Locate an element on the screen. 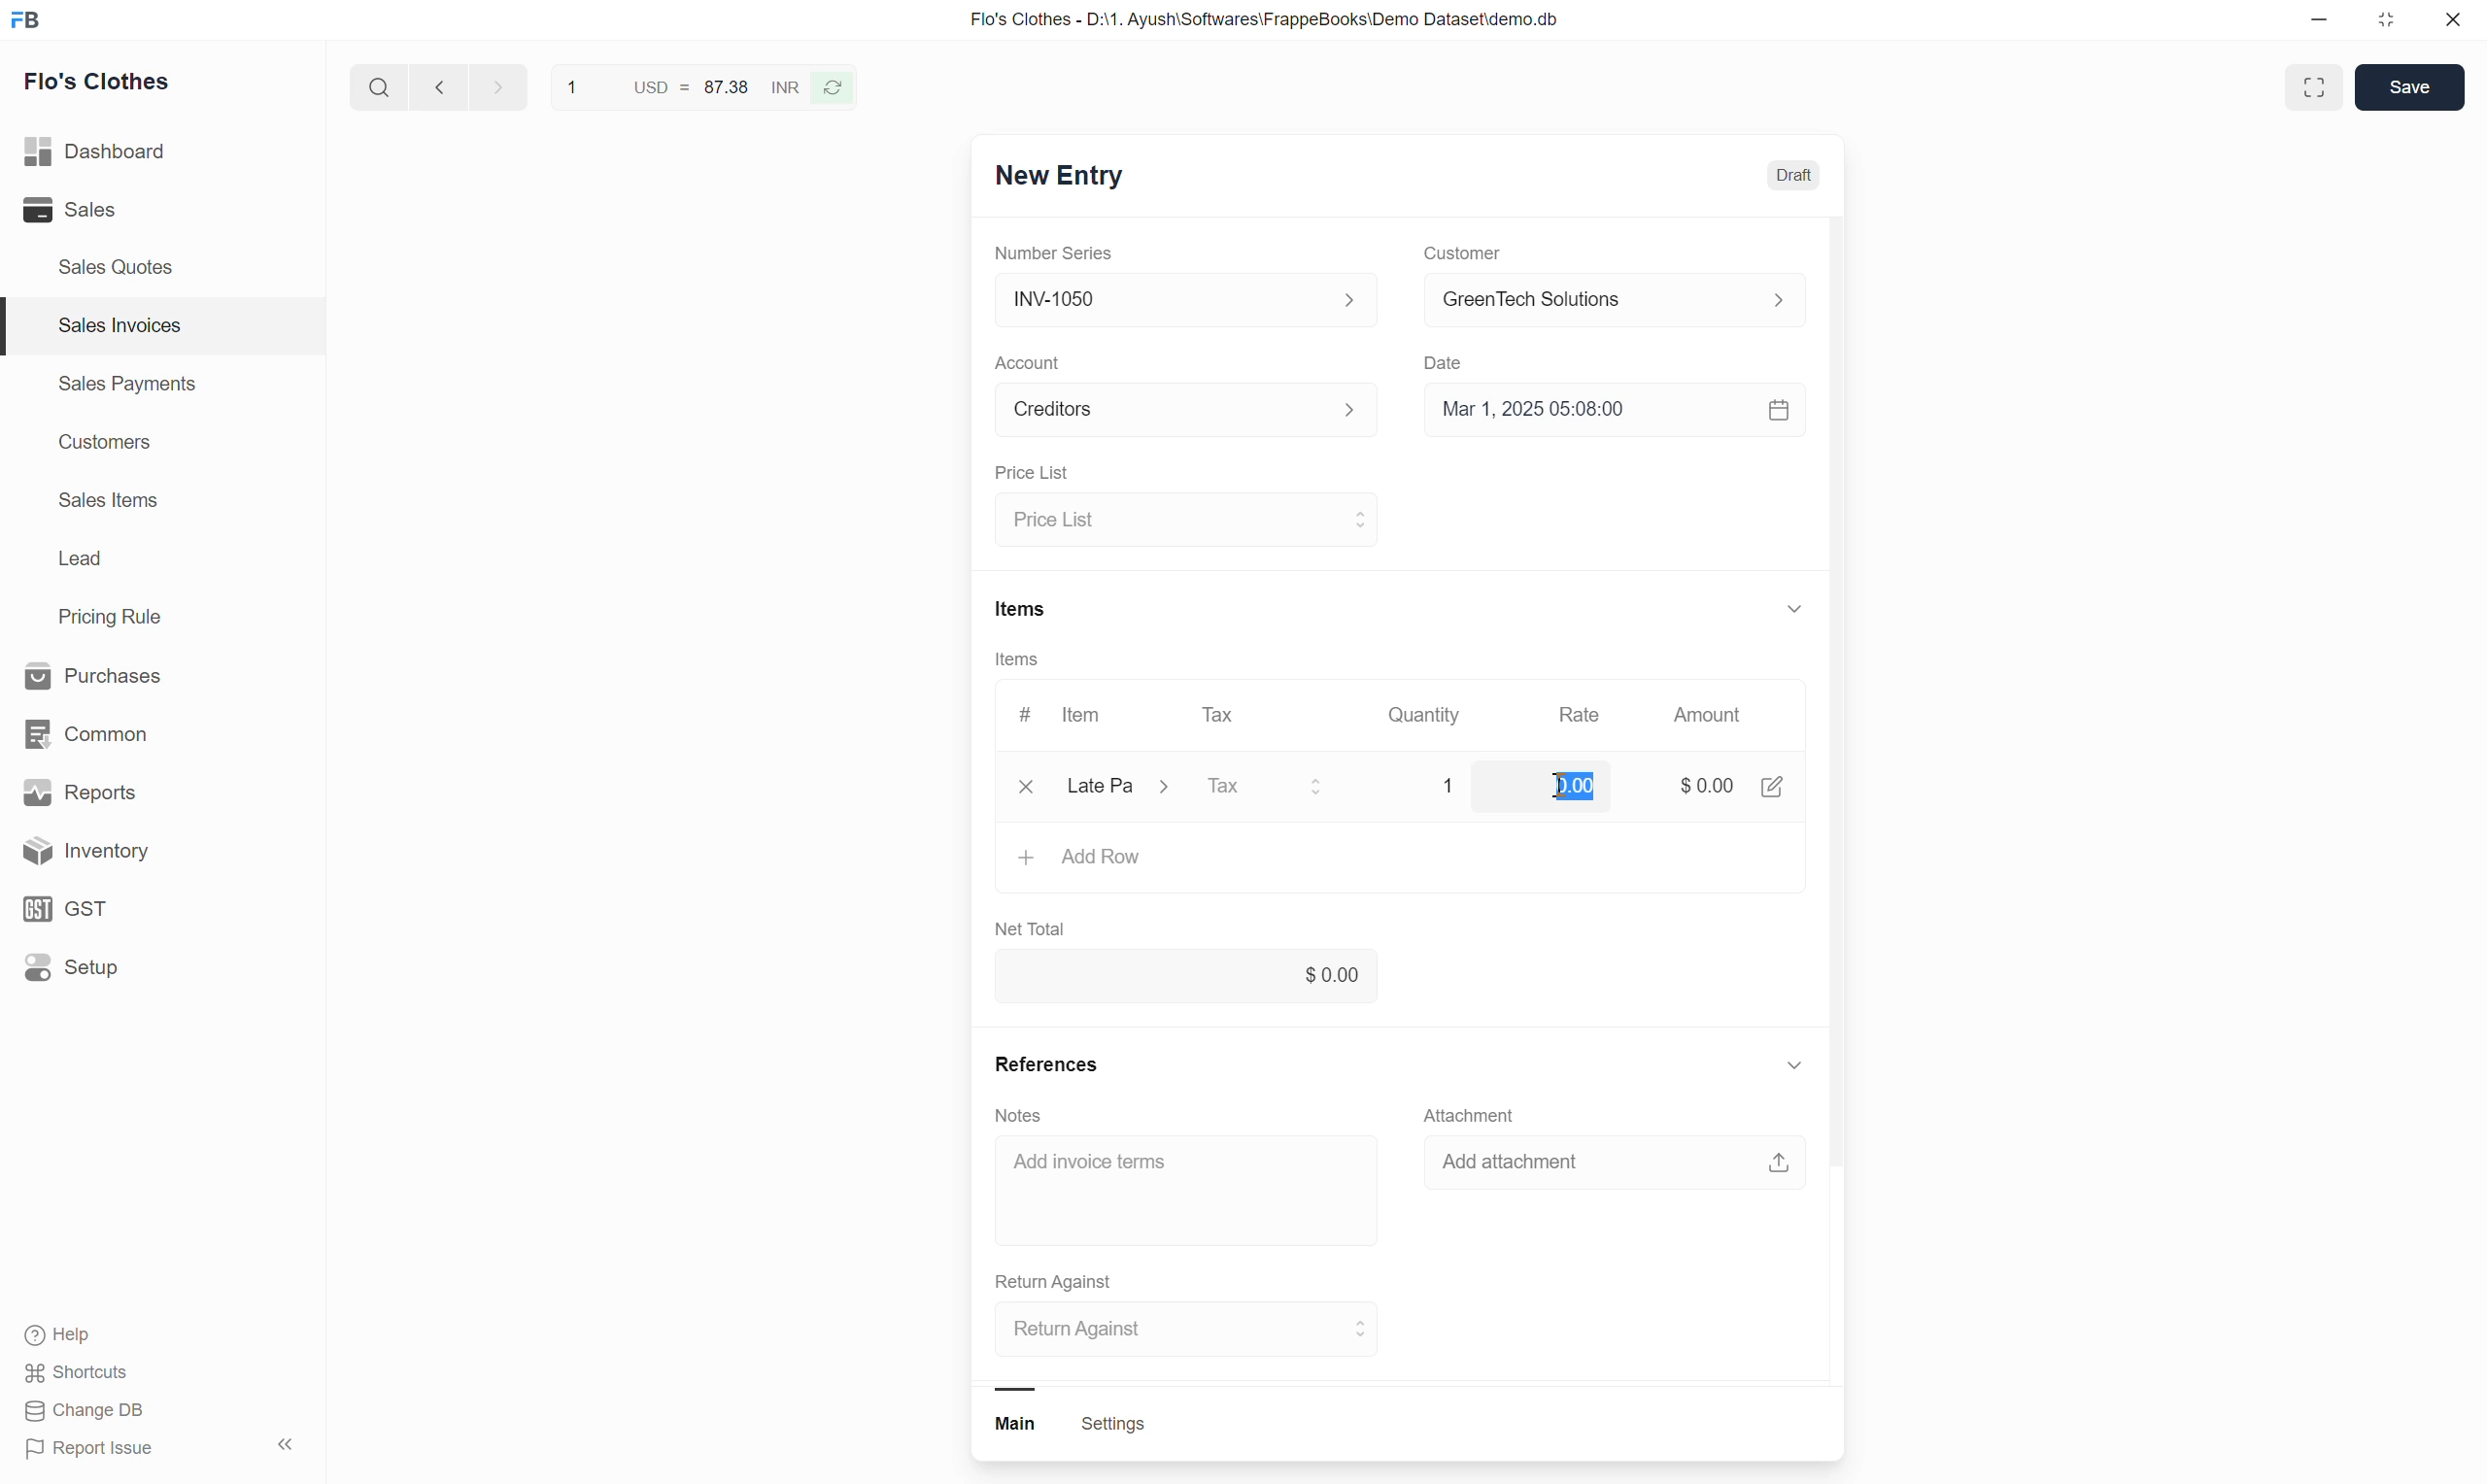 Image resolution: width=2487 pixels, height=1484 pixels. resize  is located at coordinates (2394, 24).